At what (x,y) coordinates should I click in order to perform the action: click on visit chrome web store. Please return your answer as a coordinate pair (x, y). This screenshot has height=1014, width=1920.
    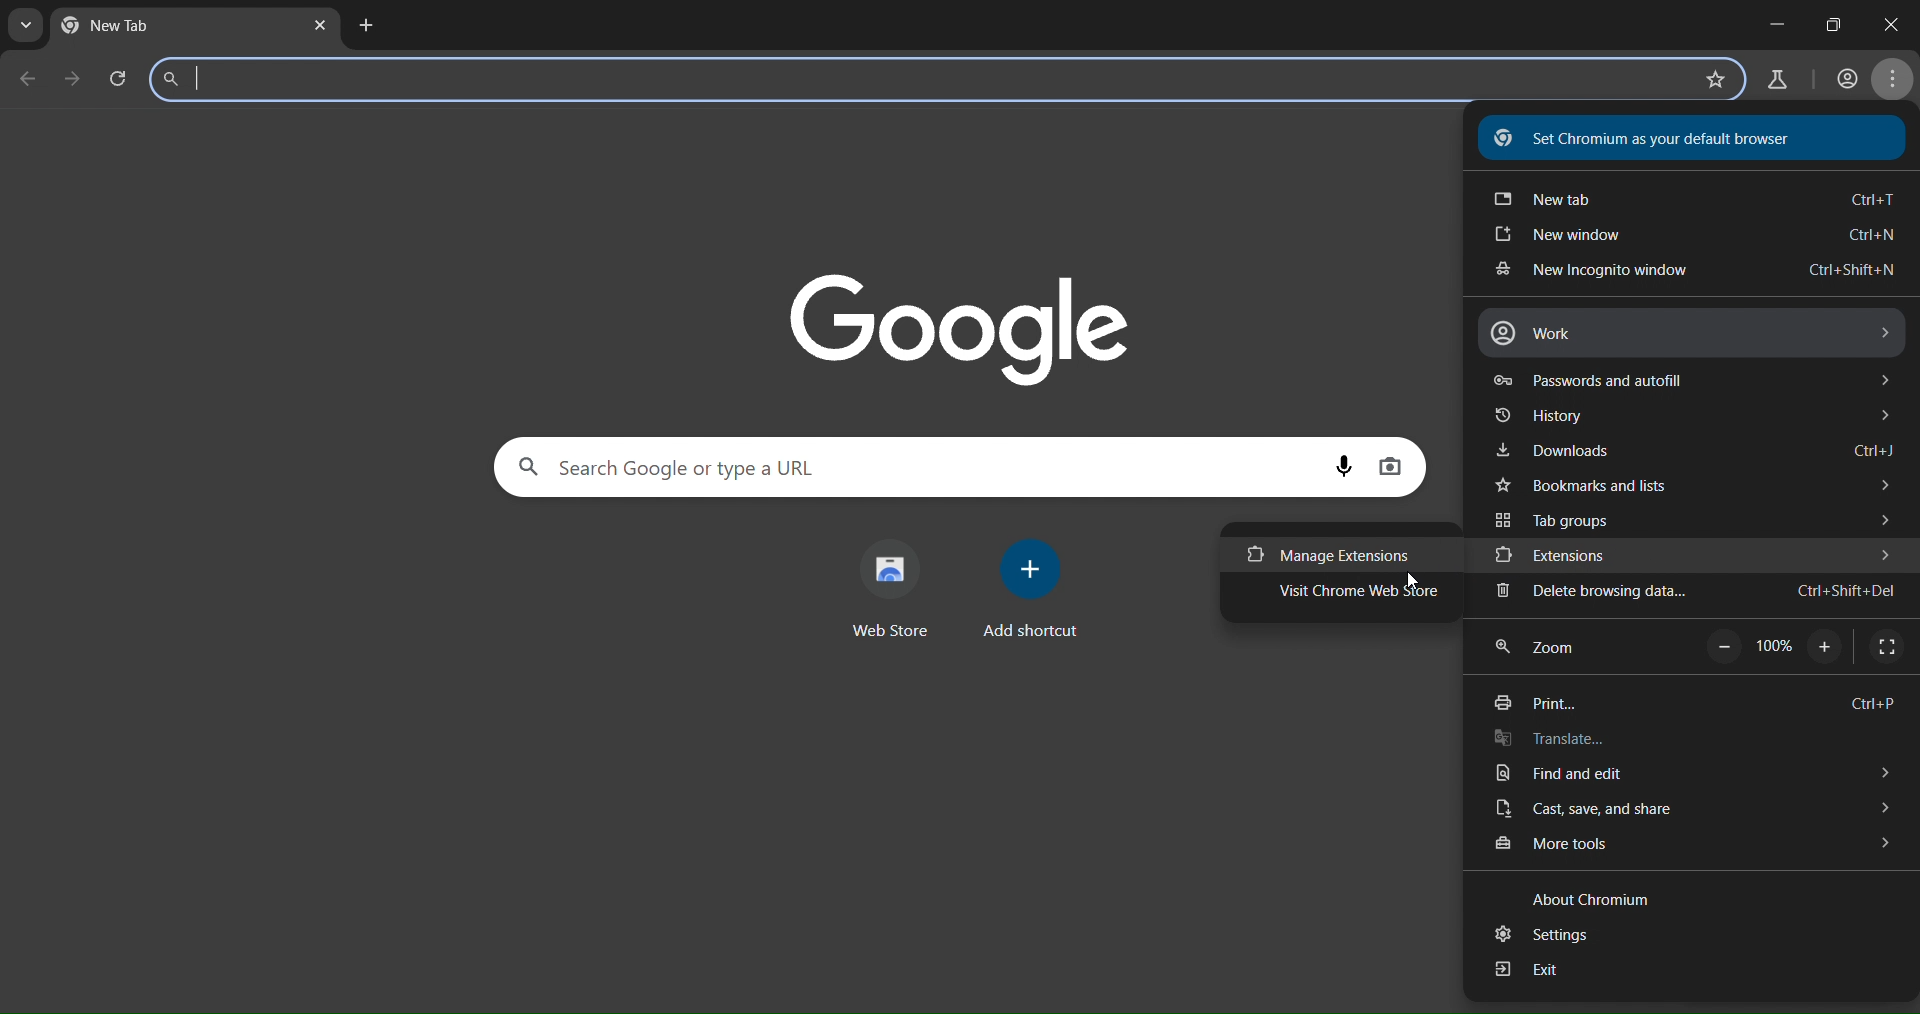
    Looking at the image, I should click on (1360, 595).